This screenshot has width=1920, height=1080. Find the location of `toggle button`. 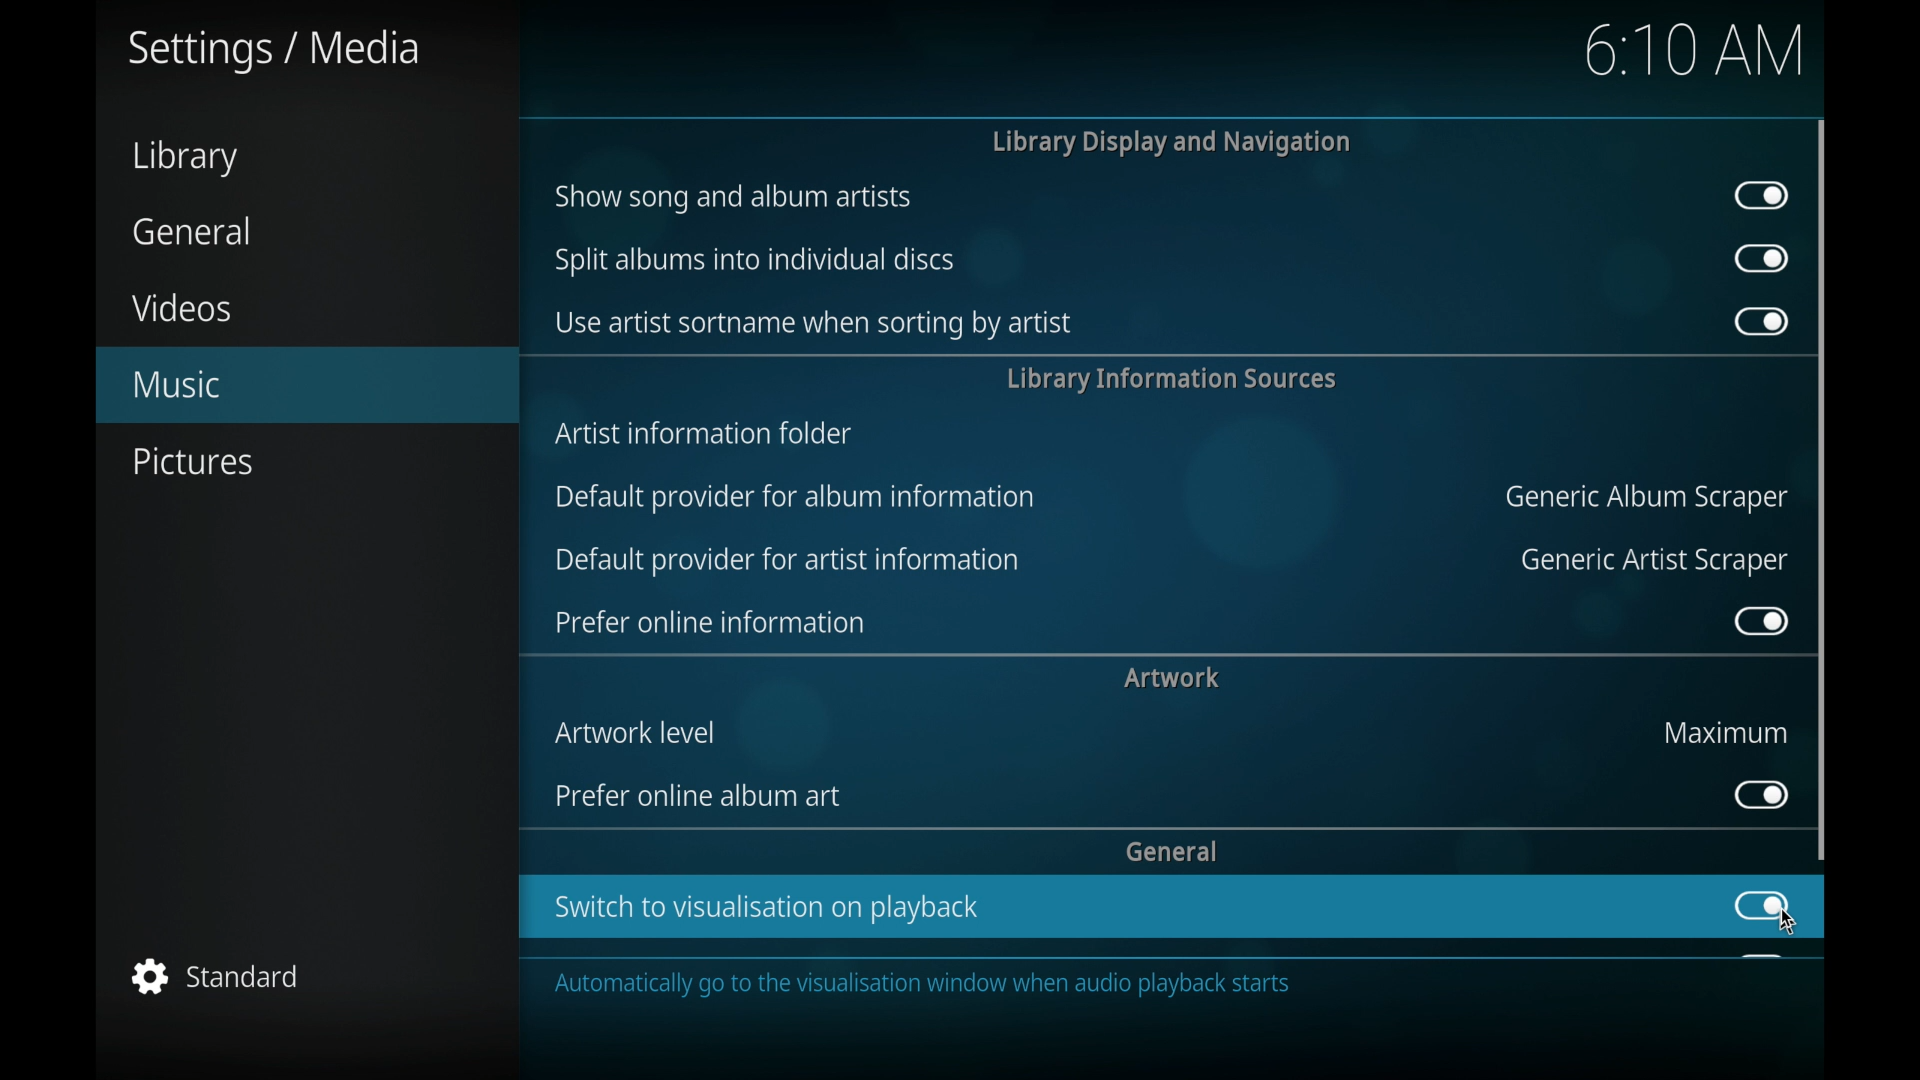

toggle button is located at coordinates (1763, 259).